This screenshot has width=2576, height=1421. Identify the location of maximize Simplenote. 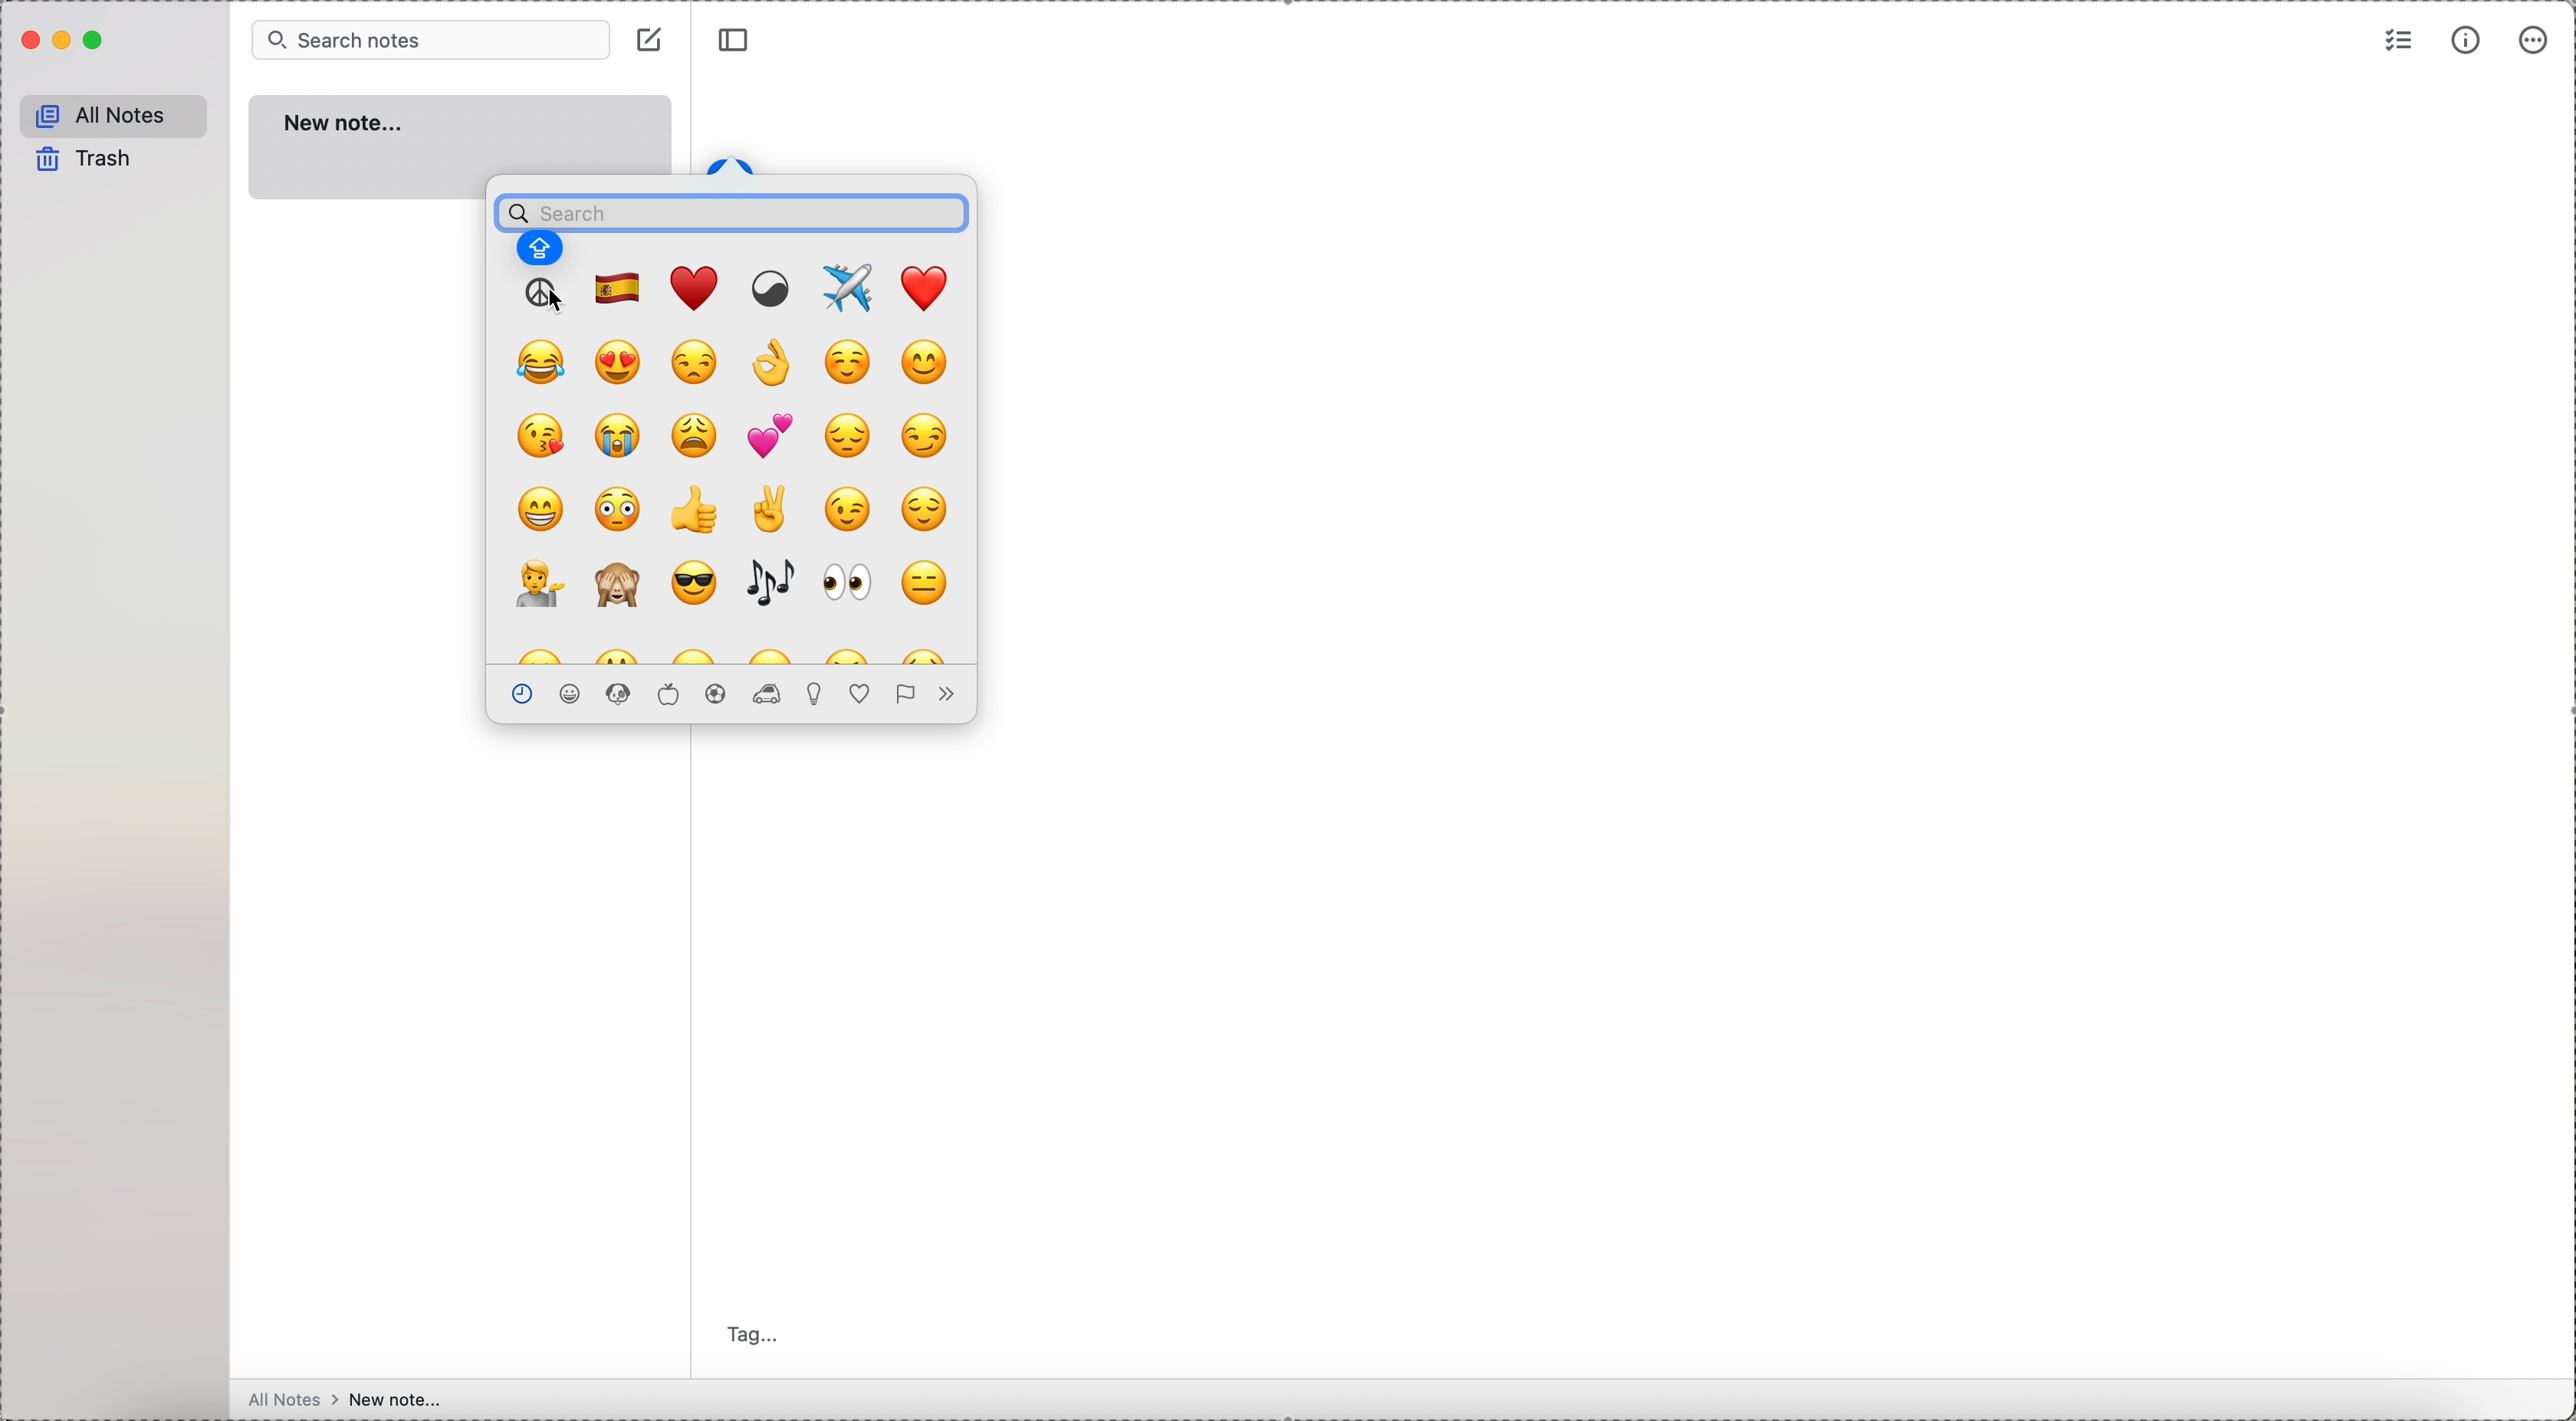
(97, 40).